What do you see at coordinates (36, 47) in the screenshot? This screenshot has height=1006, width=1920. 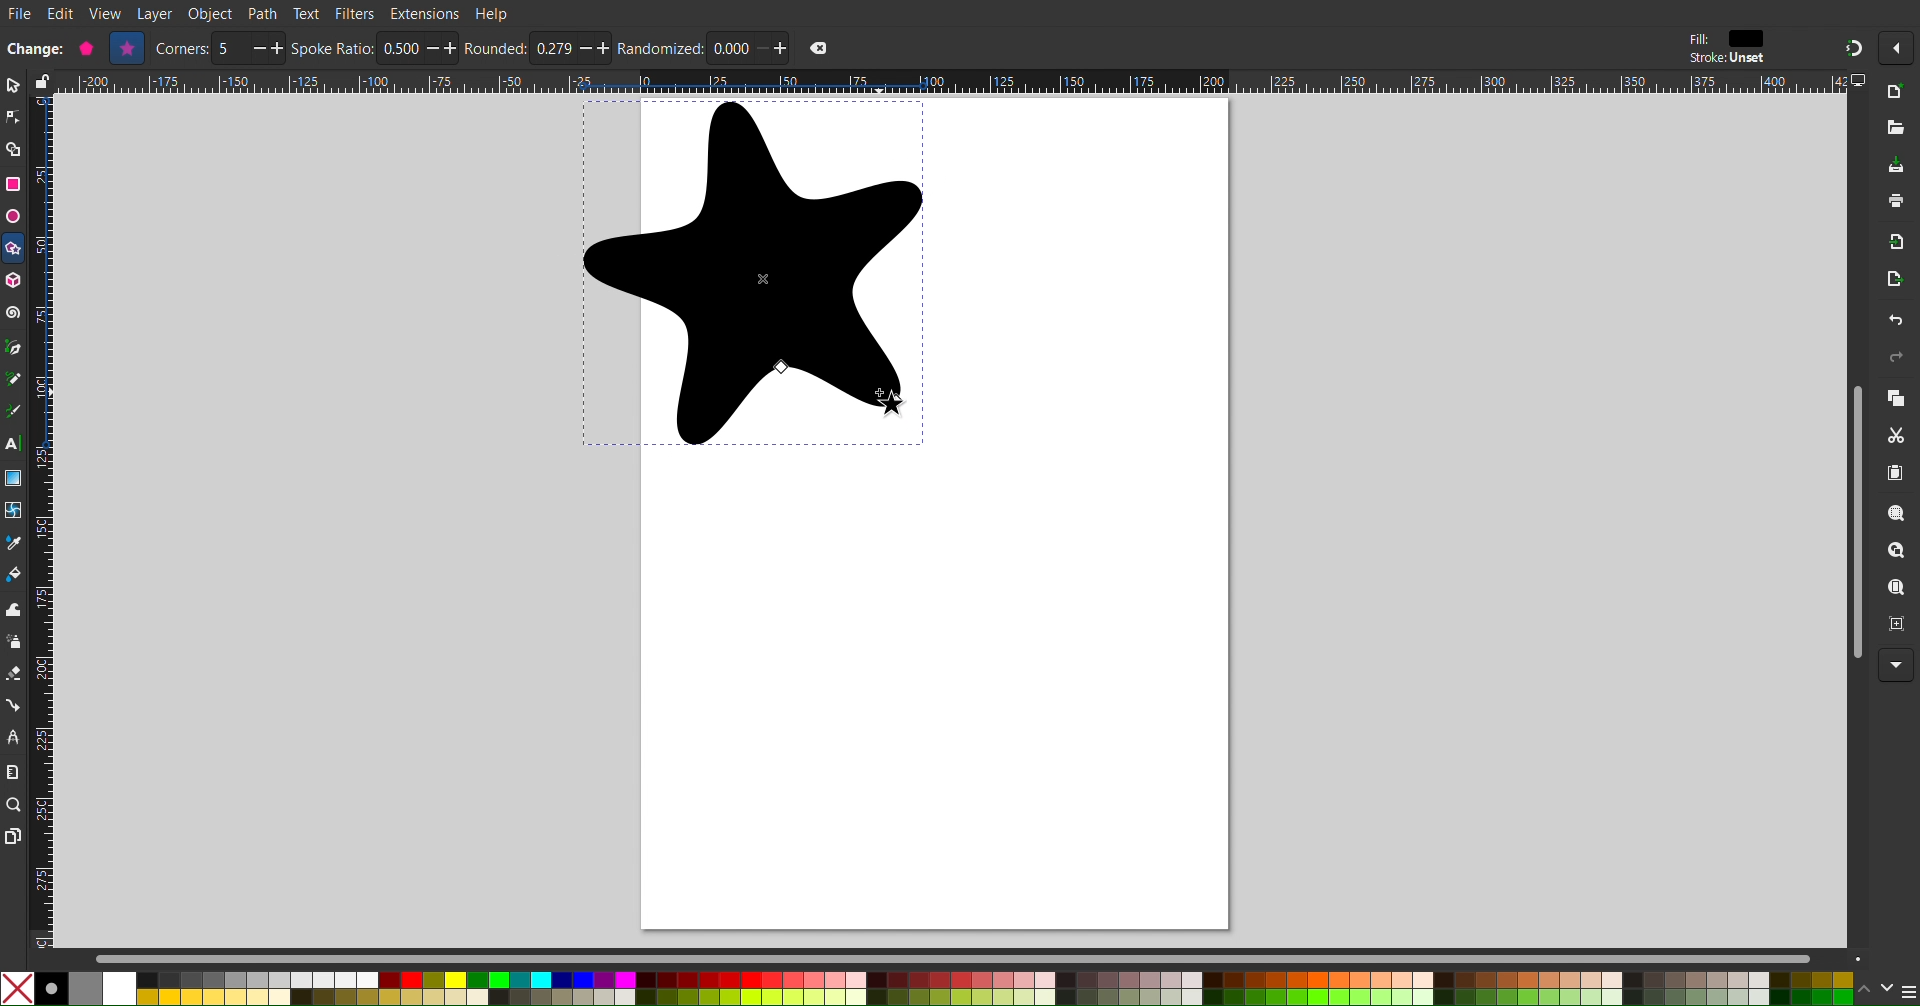 I see `New` at bounding box center [36, 47].